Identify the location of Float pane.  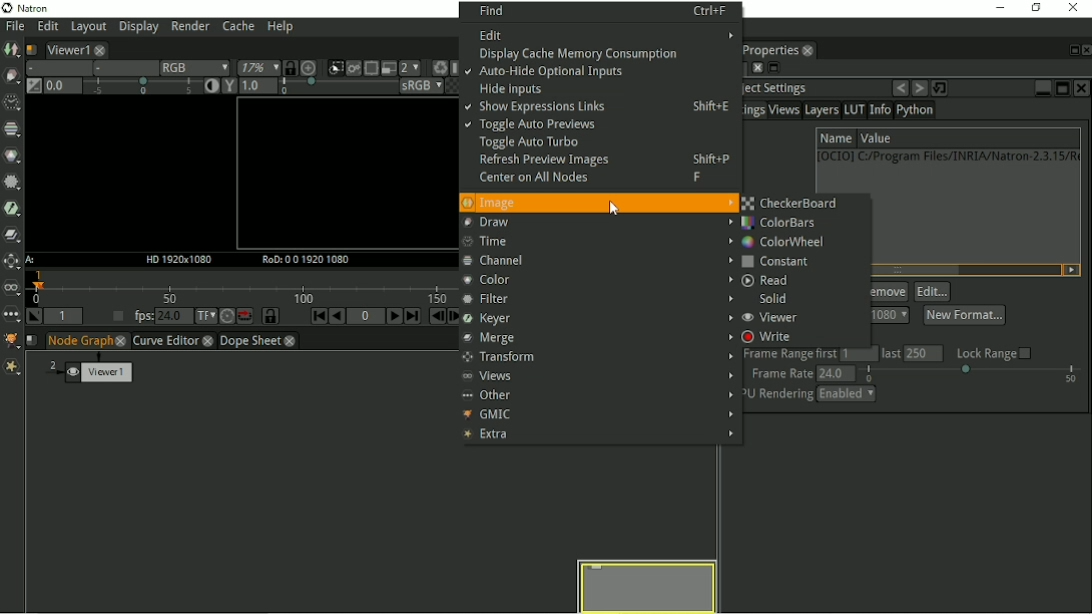
(774, 69).